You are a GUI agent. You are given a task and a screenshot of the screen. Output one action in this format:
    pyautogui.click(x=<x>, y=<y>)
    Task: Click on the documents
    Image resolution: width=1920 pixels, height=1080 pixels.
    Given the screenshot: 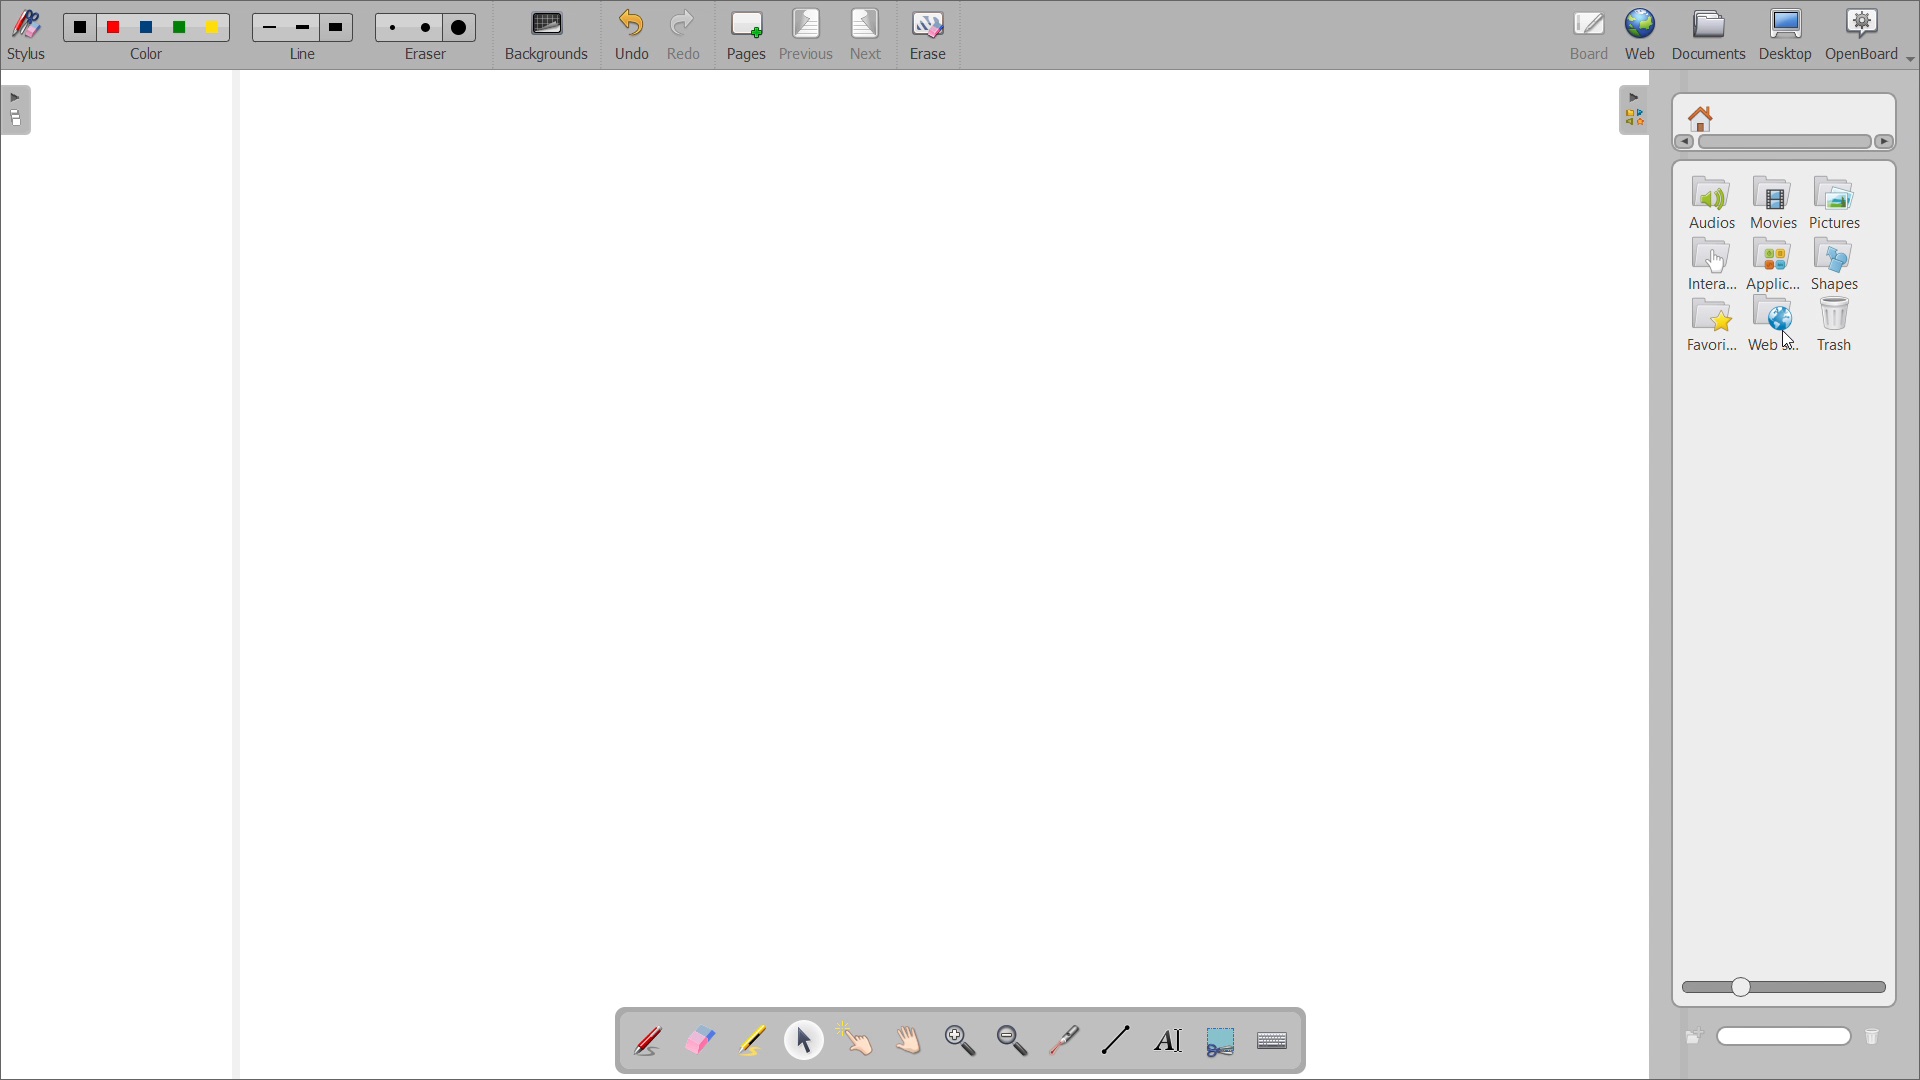 What is the action you would take?
    pyautogui.click(x=1710, y=36)
    